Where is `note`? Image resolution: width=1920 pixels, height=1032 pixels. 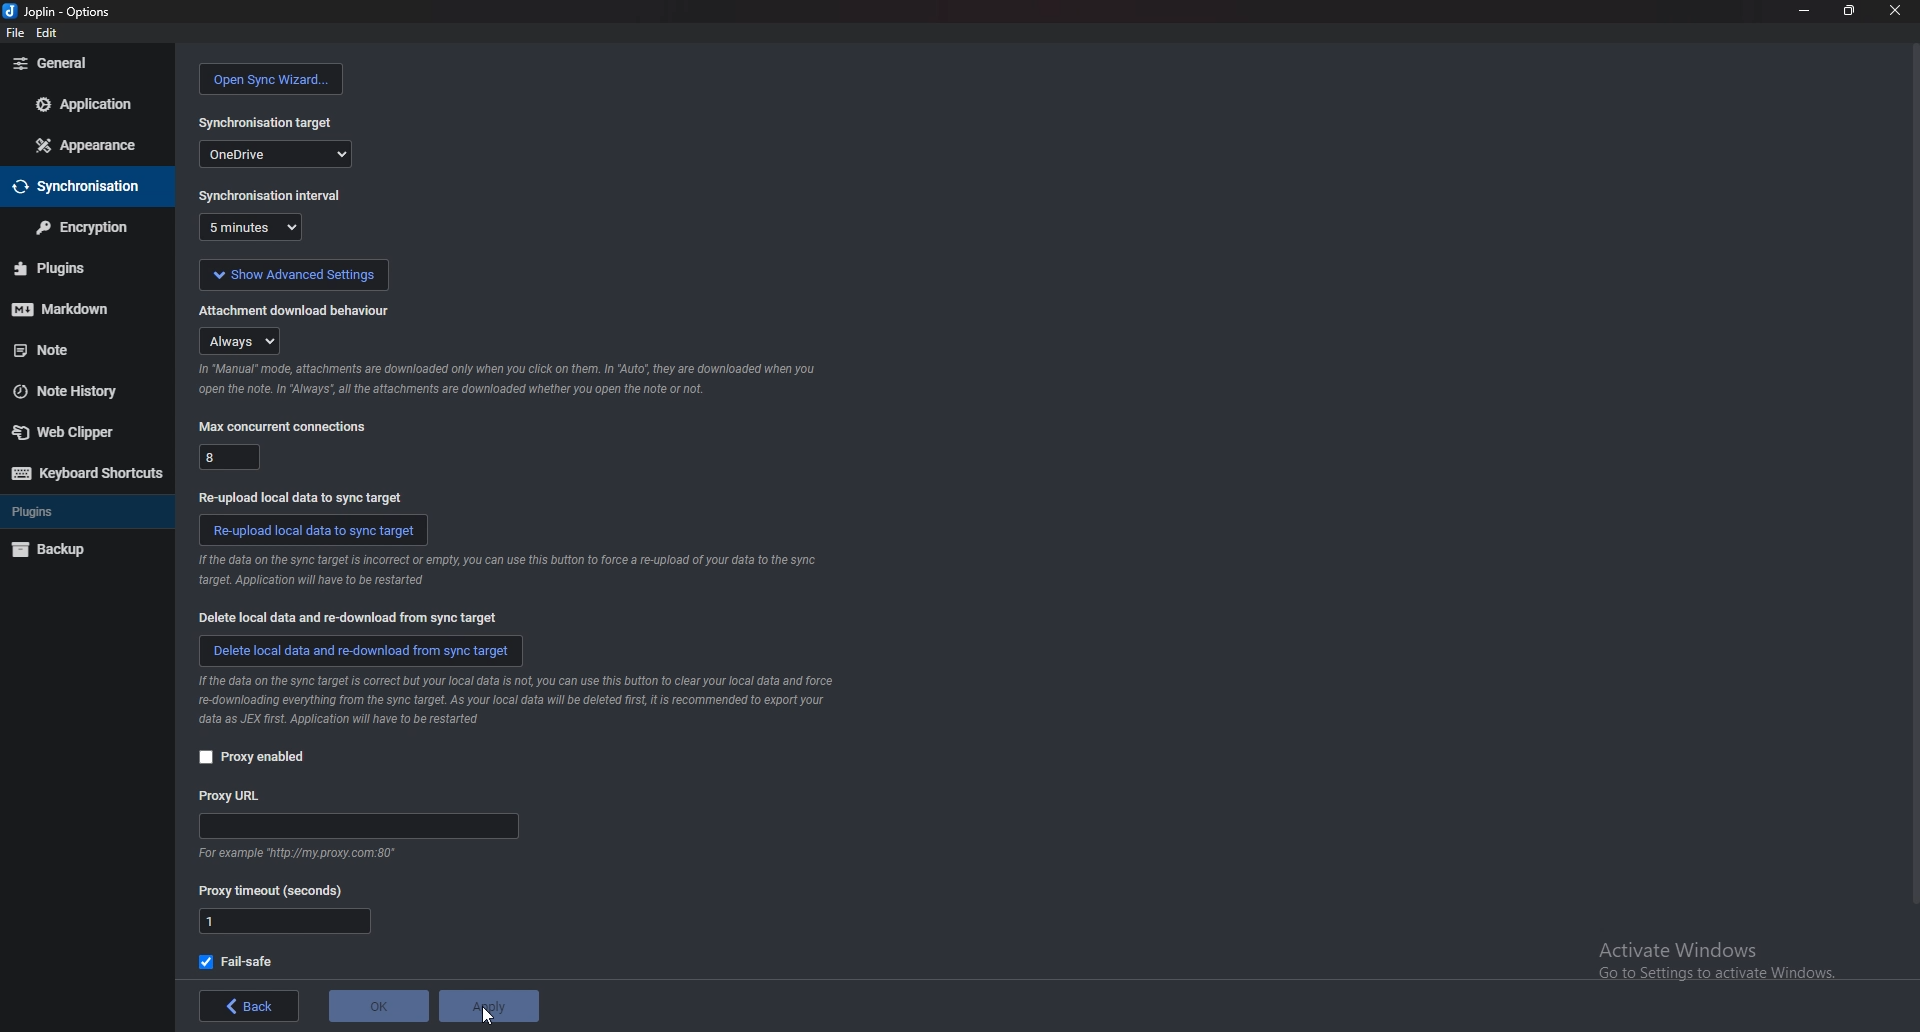 note is located at coordinates (79, 351).